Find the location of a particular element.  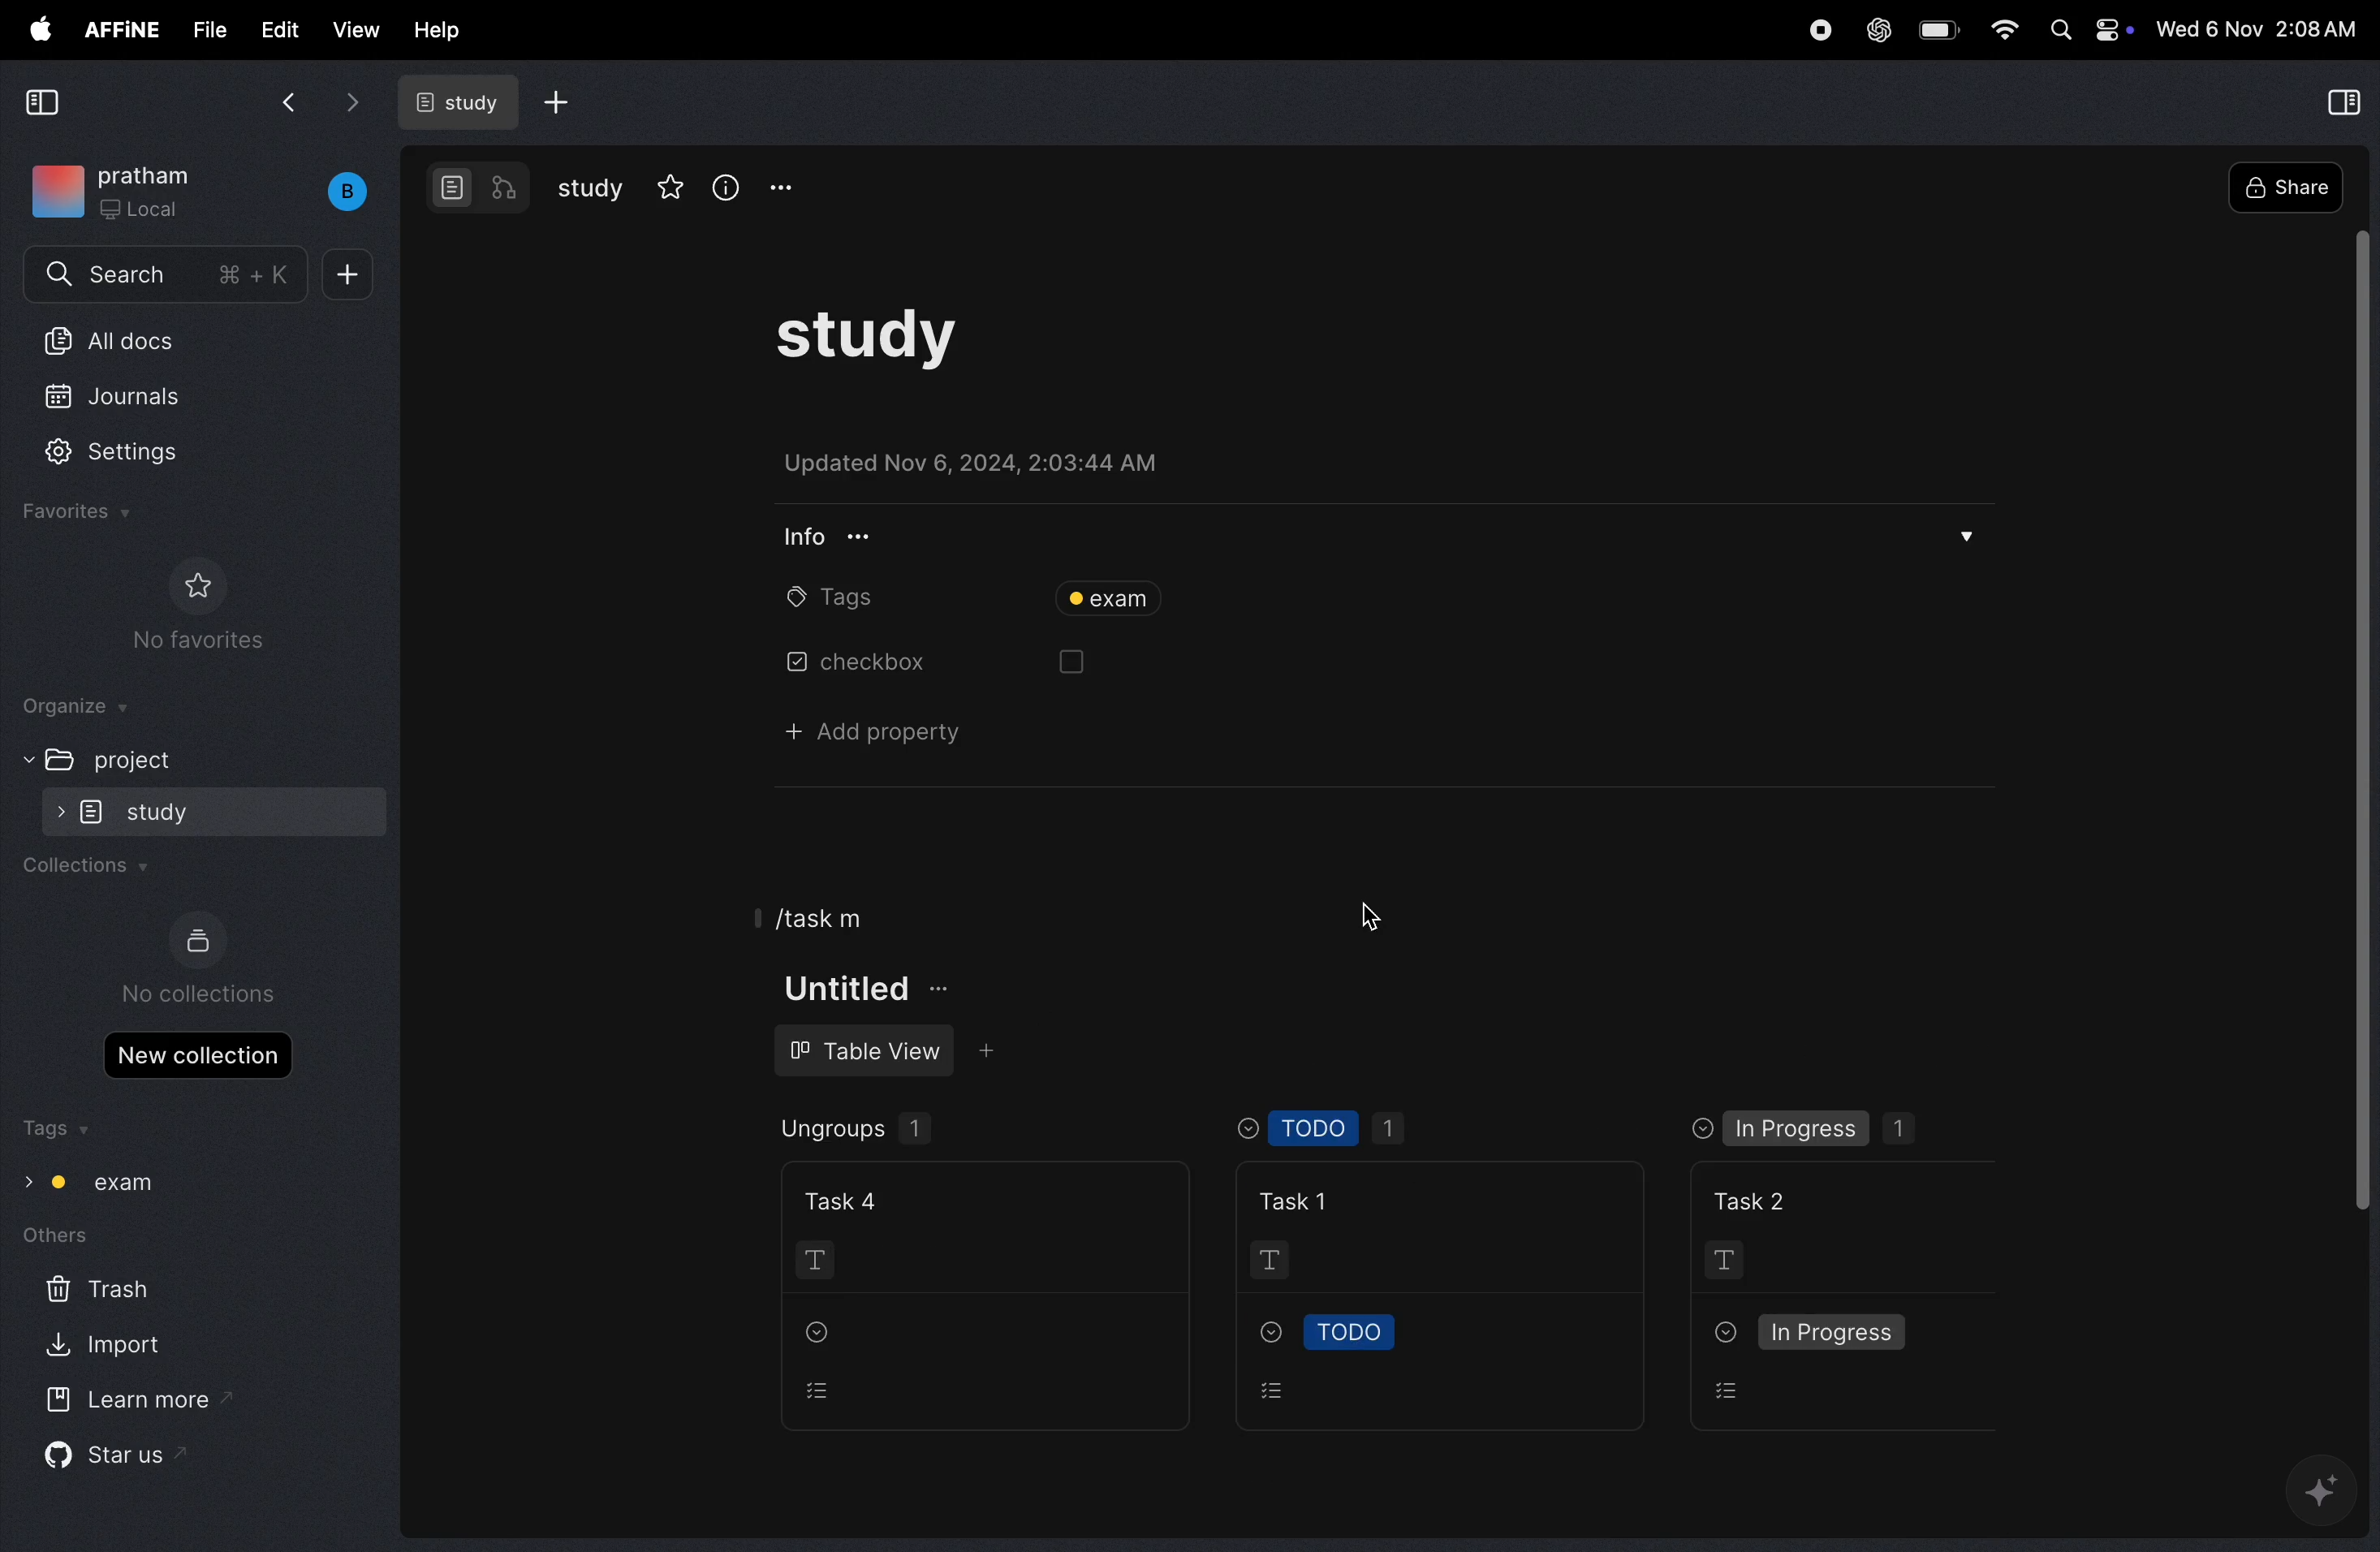

time and date is located at coordinates (2262, 30).